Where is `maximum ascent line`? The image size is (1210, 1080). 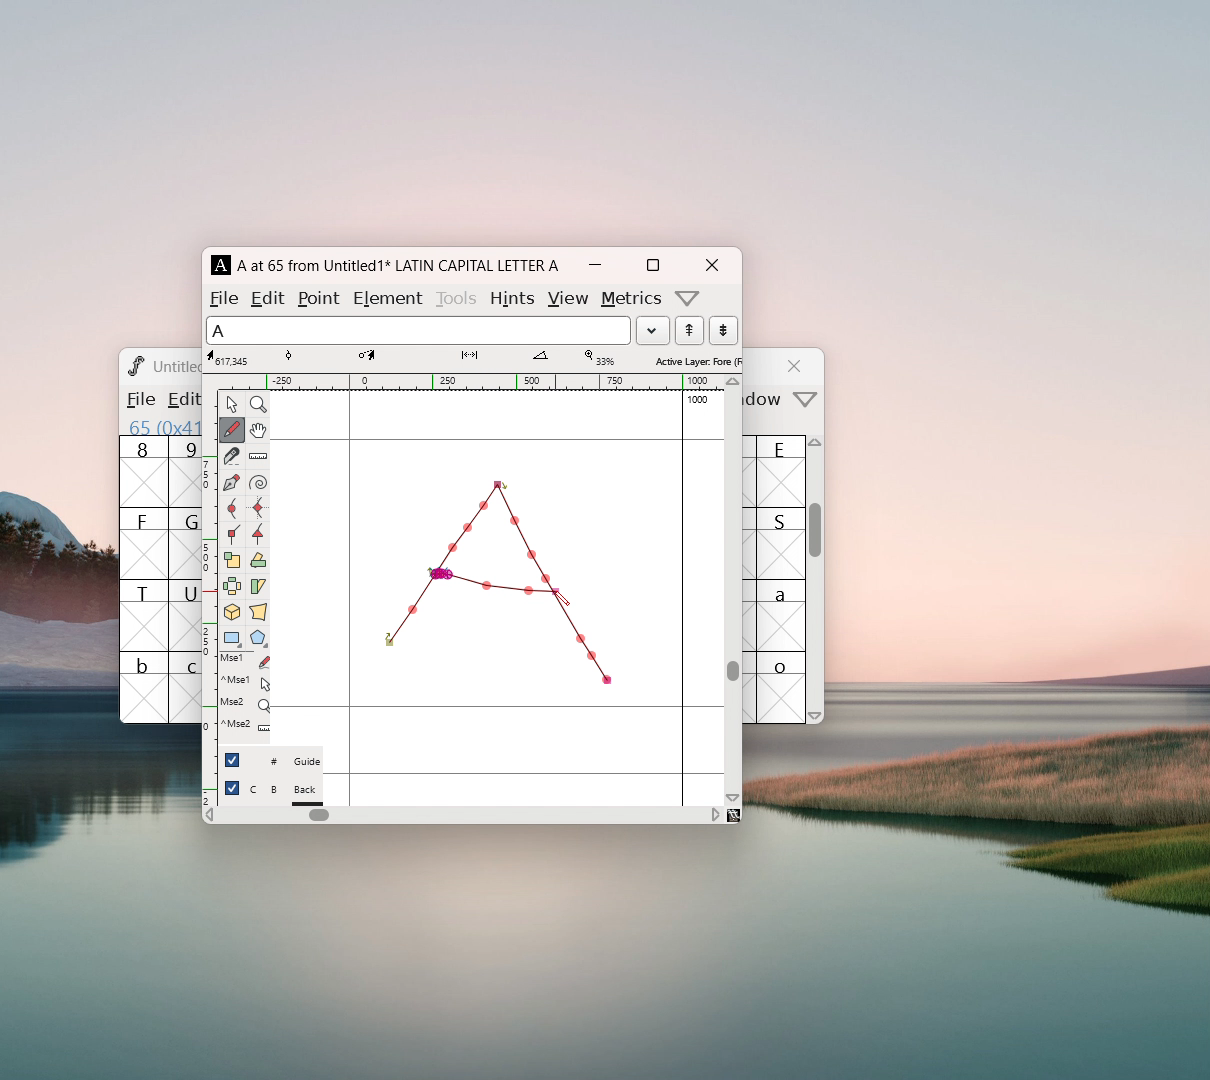
maximum ascent line is located at coordinates (497, 440).